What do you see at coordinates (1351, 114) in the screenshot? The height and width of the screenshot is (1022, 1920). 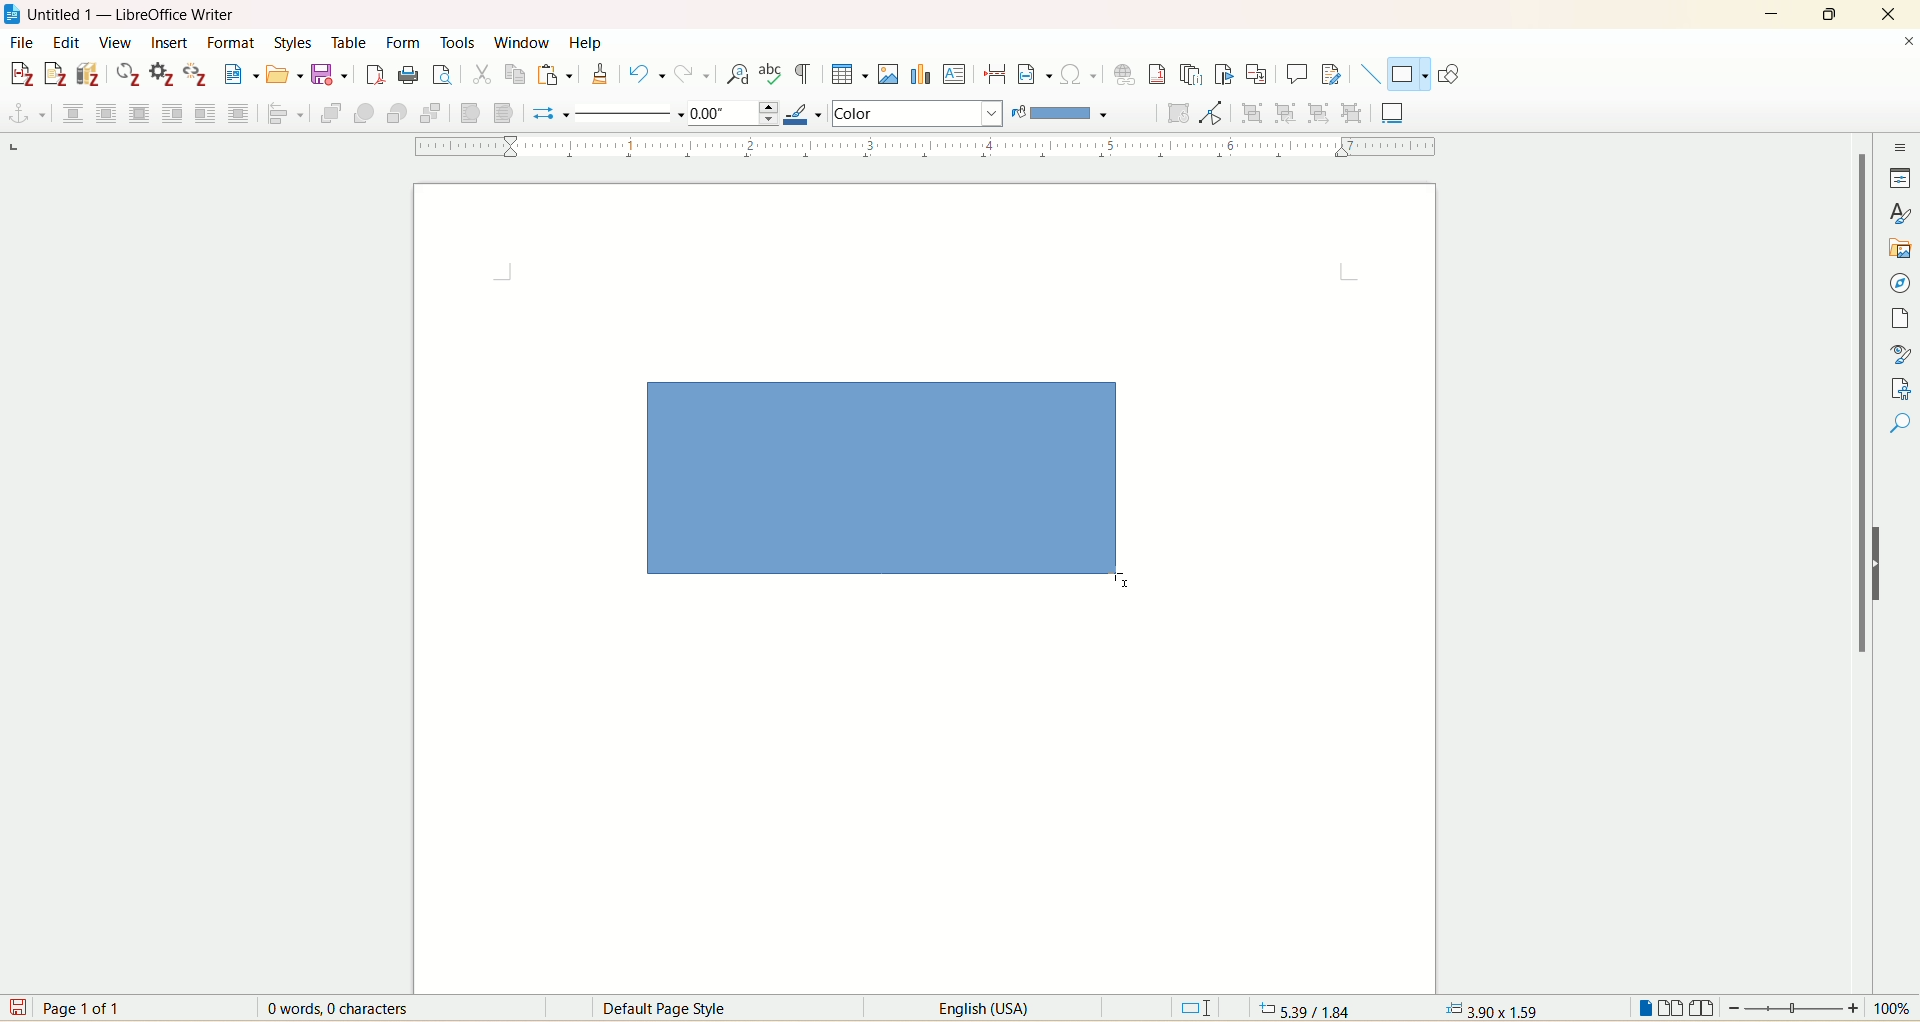 I see `ungroup` at bounding box center [1351, 114].